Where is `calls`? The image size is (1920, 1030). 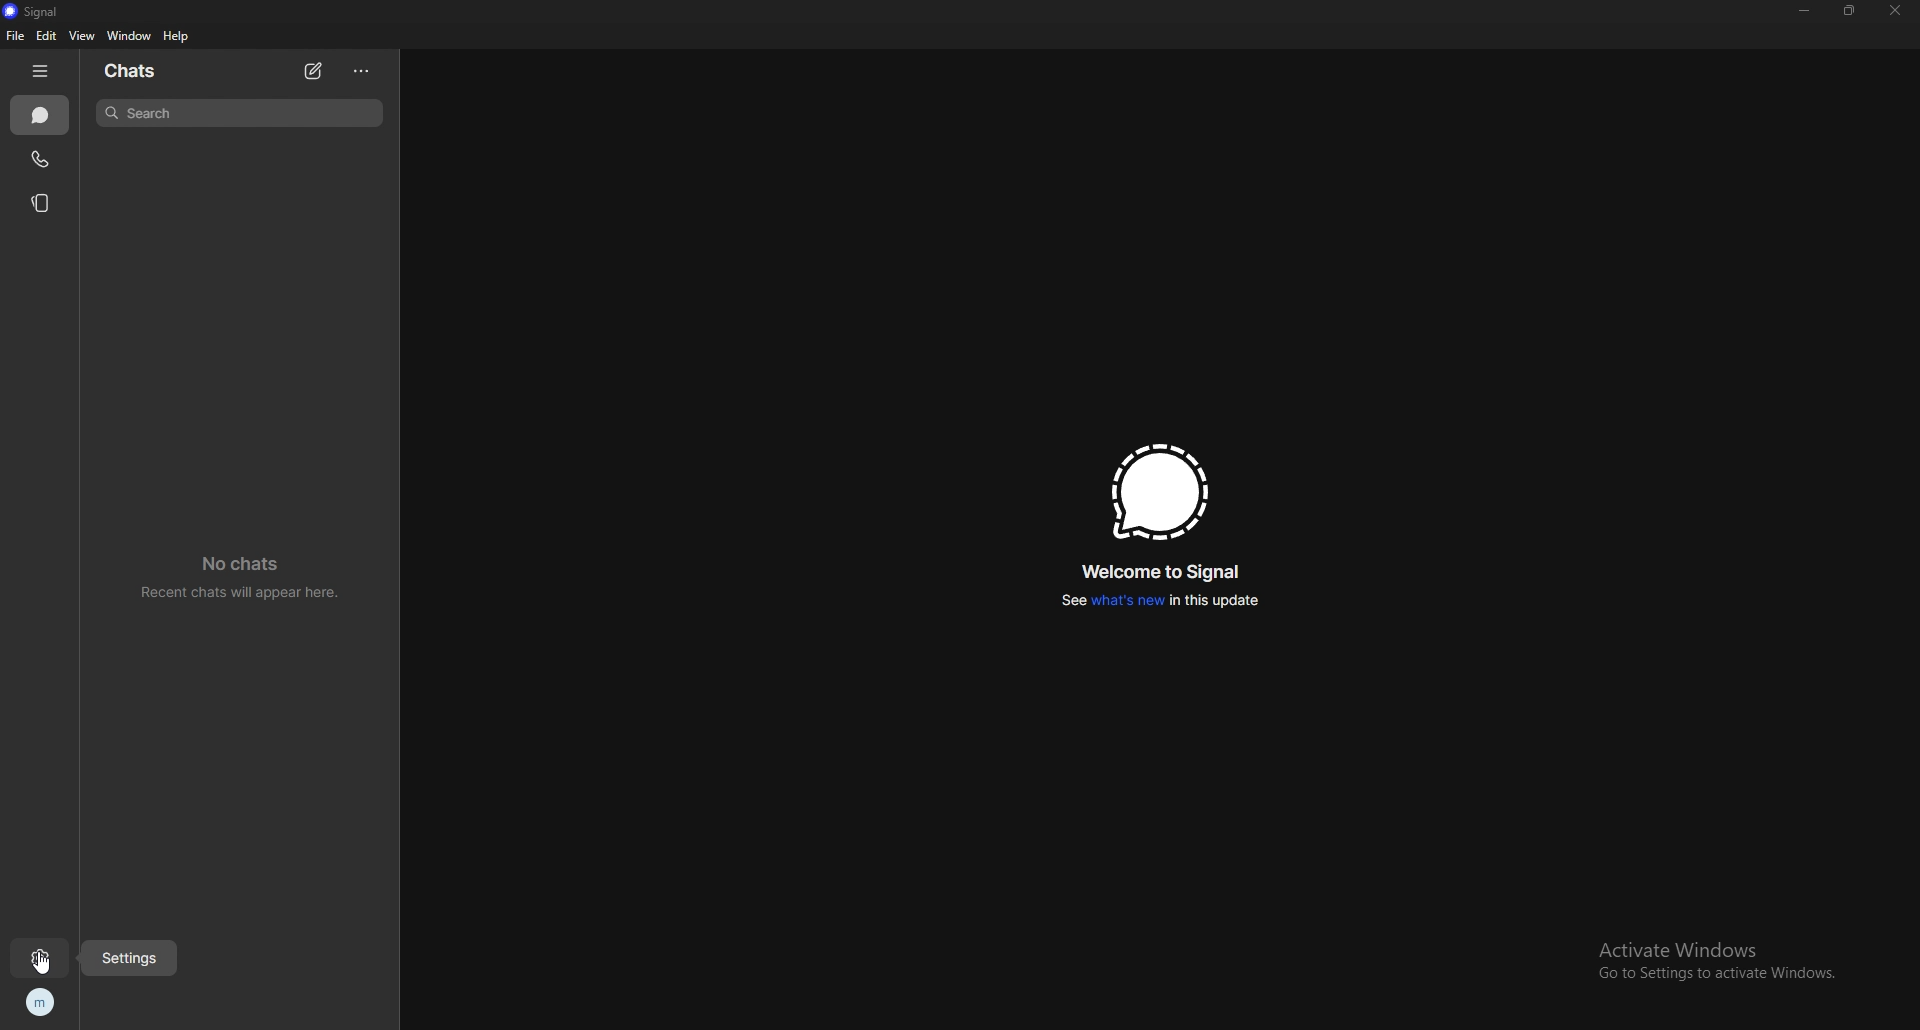
calls is located at coordinates (44, 158).